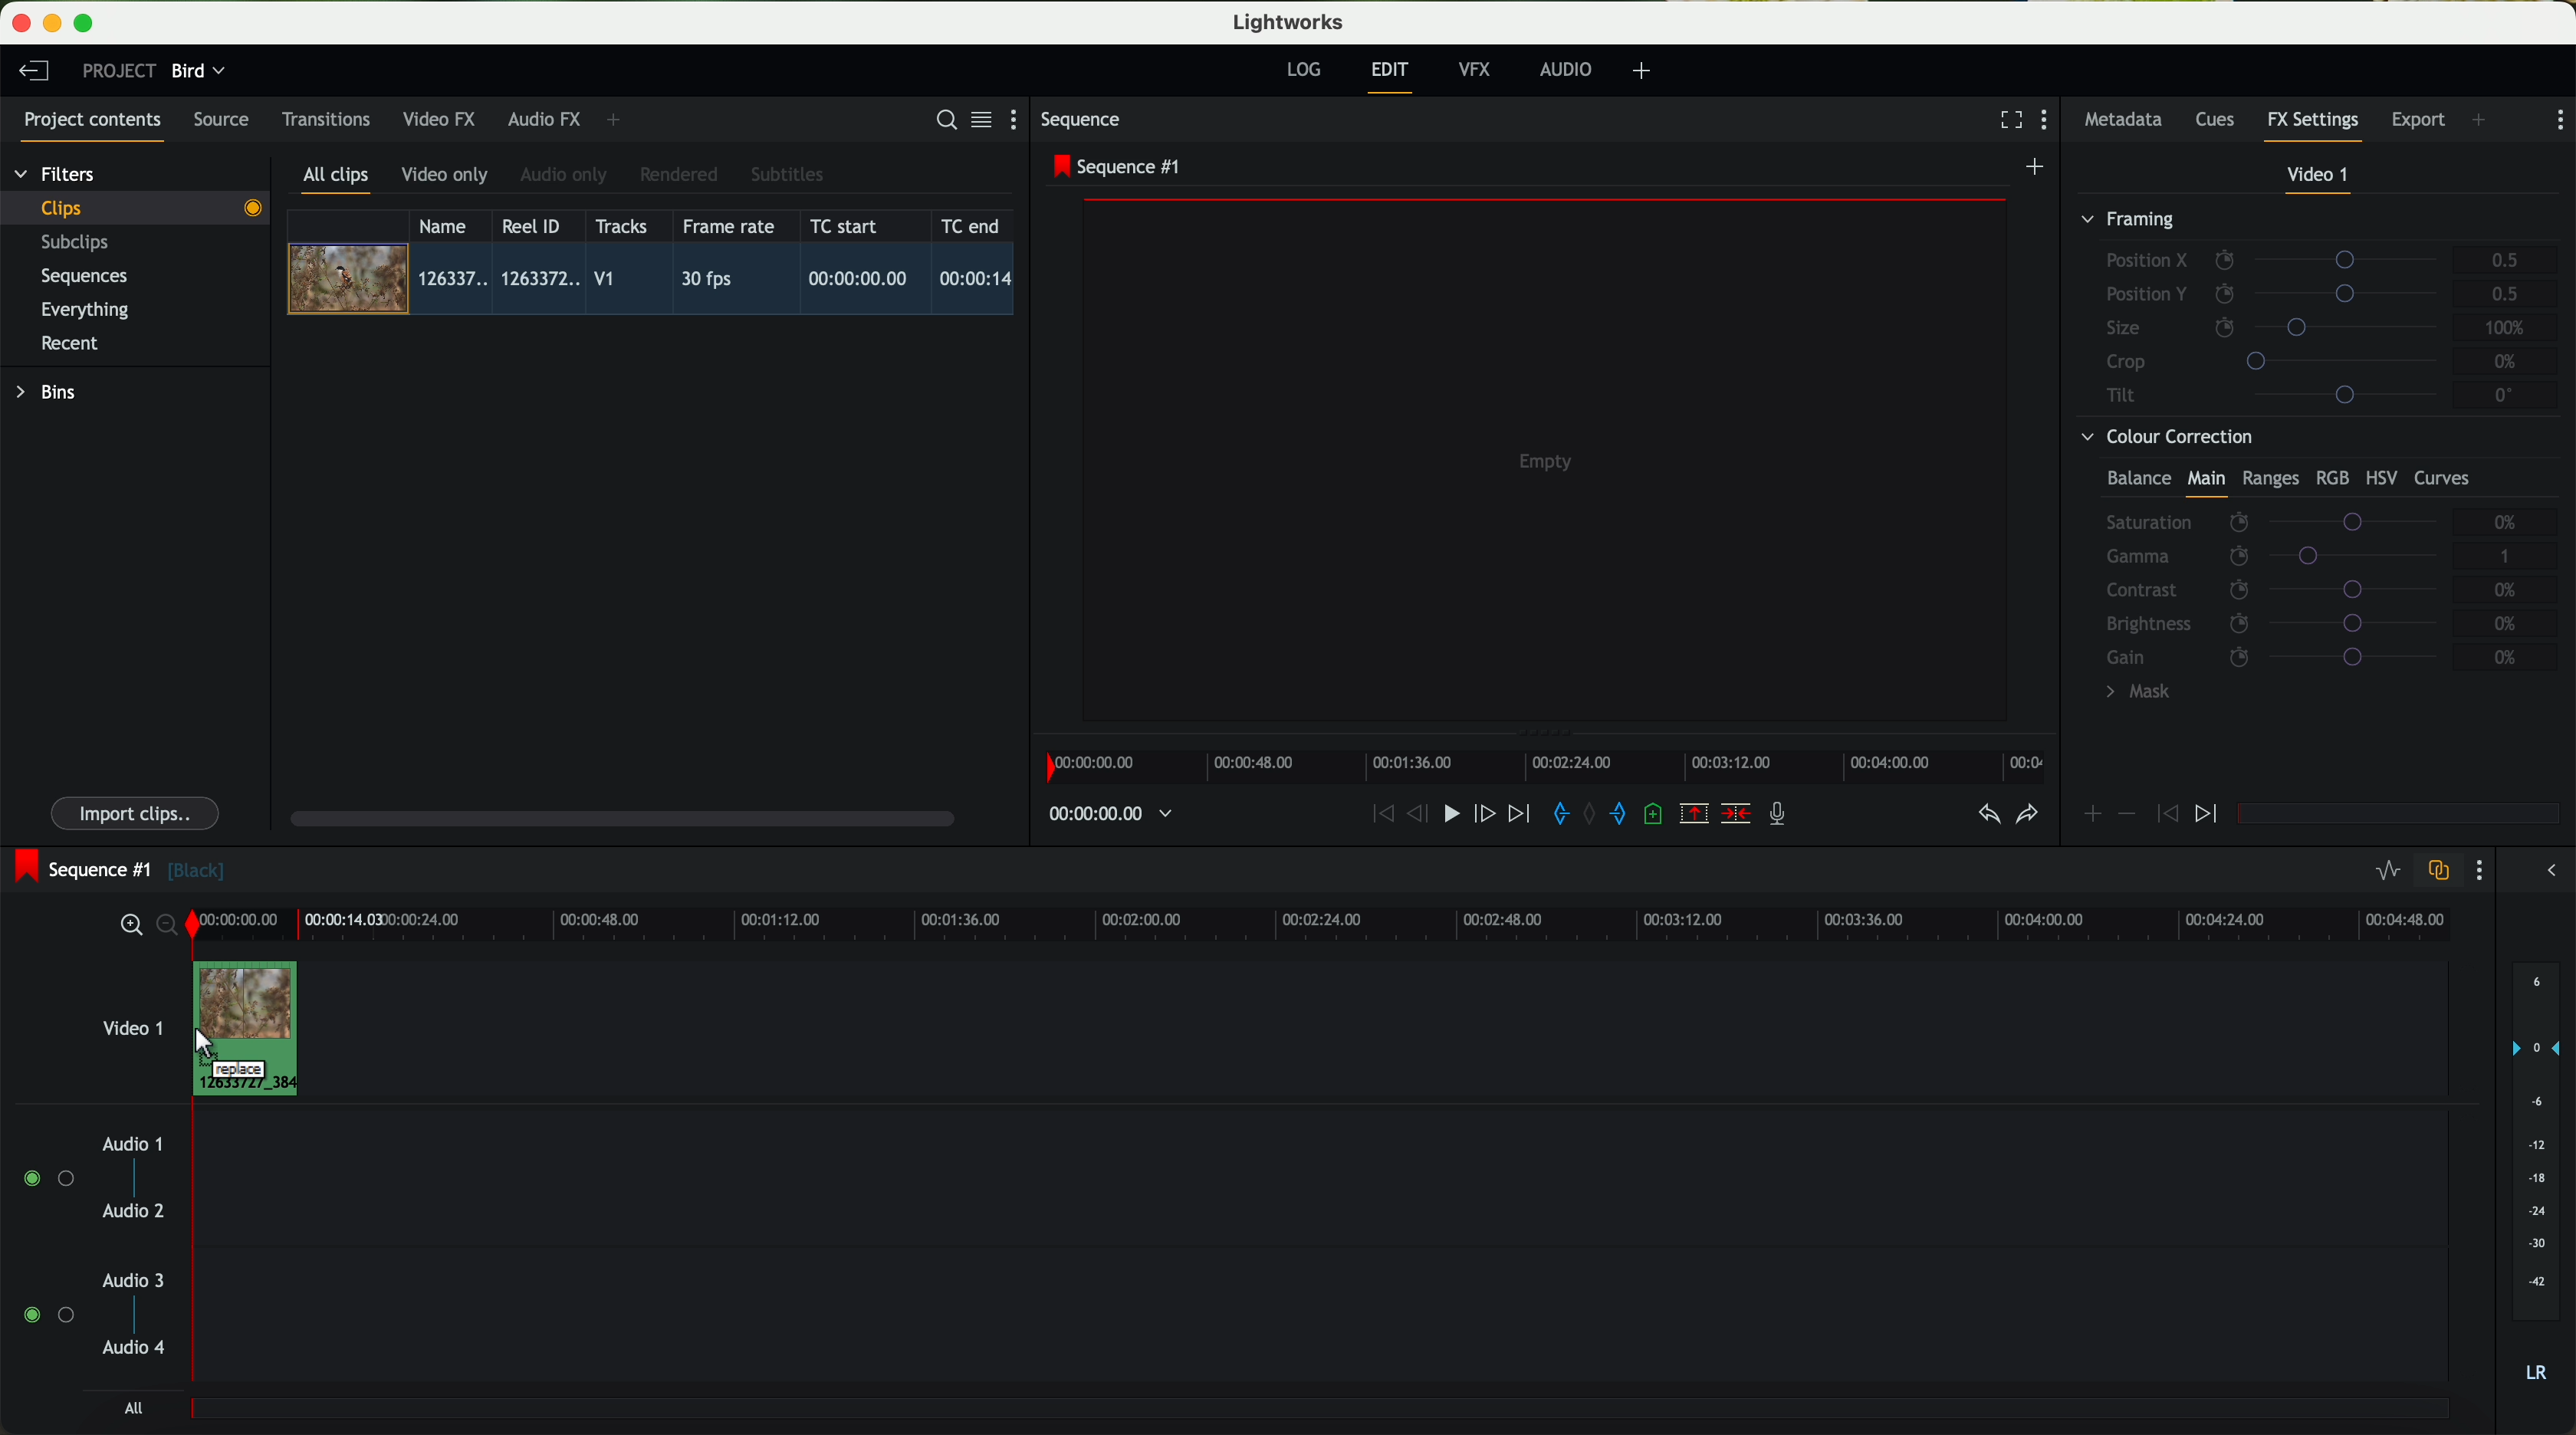 The height and width of the screenshot is (1435, 2576). What do you see at coordinates (1100, 815) in the screenshot?
I see `timeline` at bounding box center [1100, 815].